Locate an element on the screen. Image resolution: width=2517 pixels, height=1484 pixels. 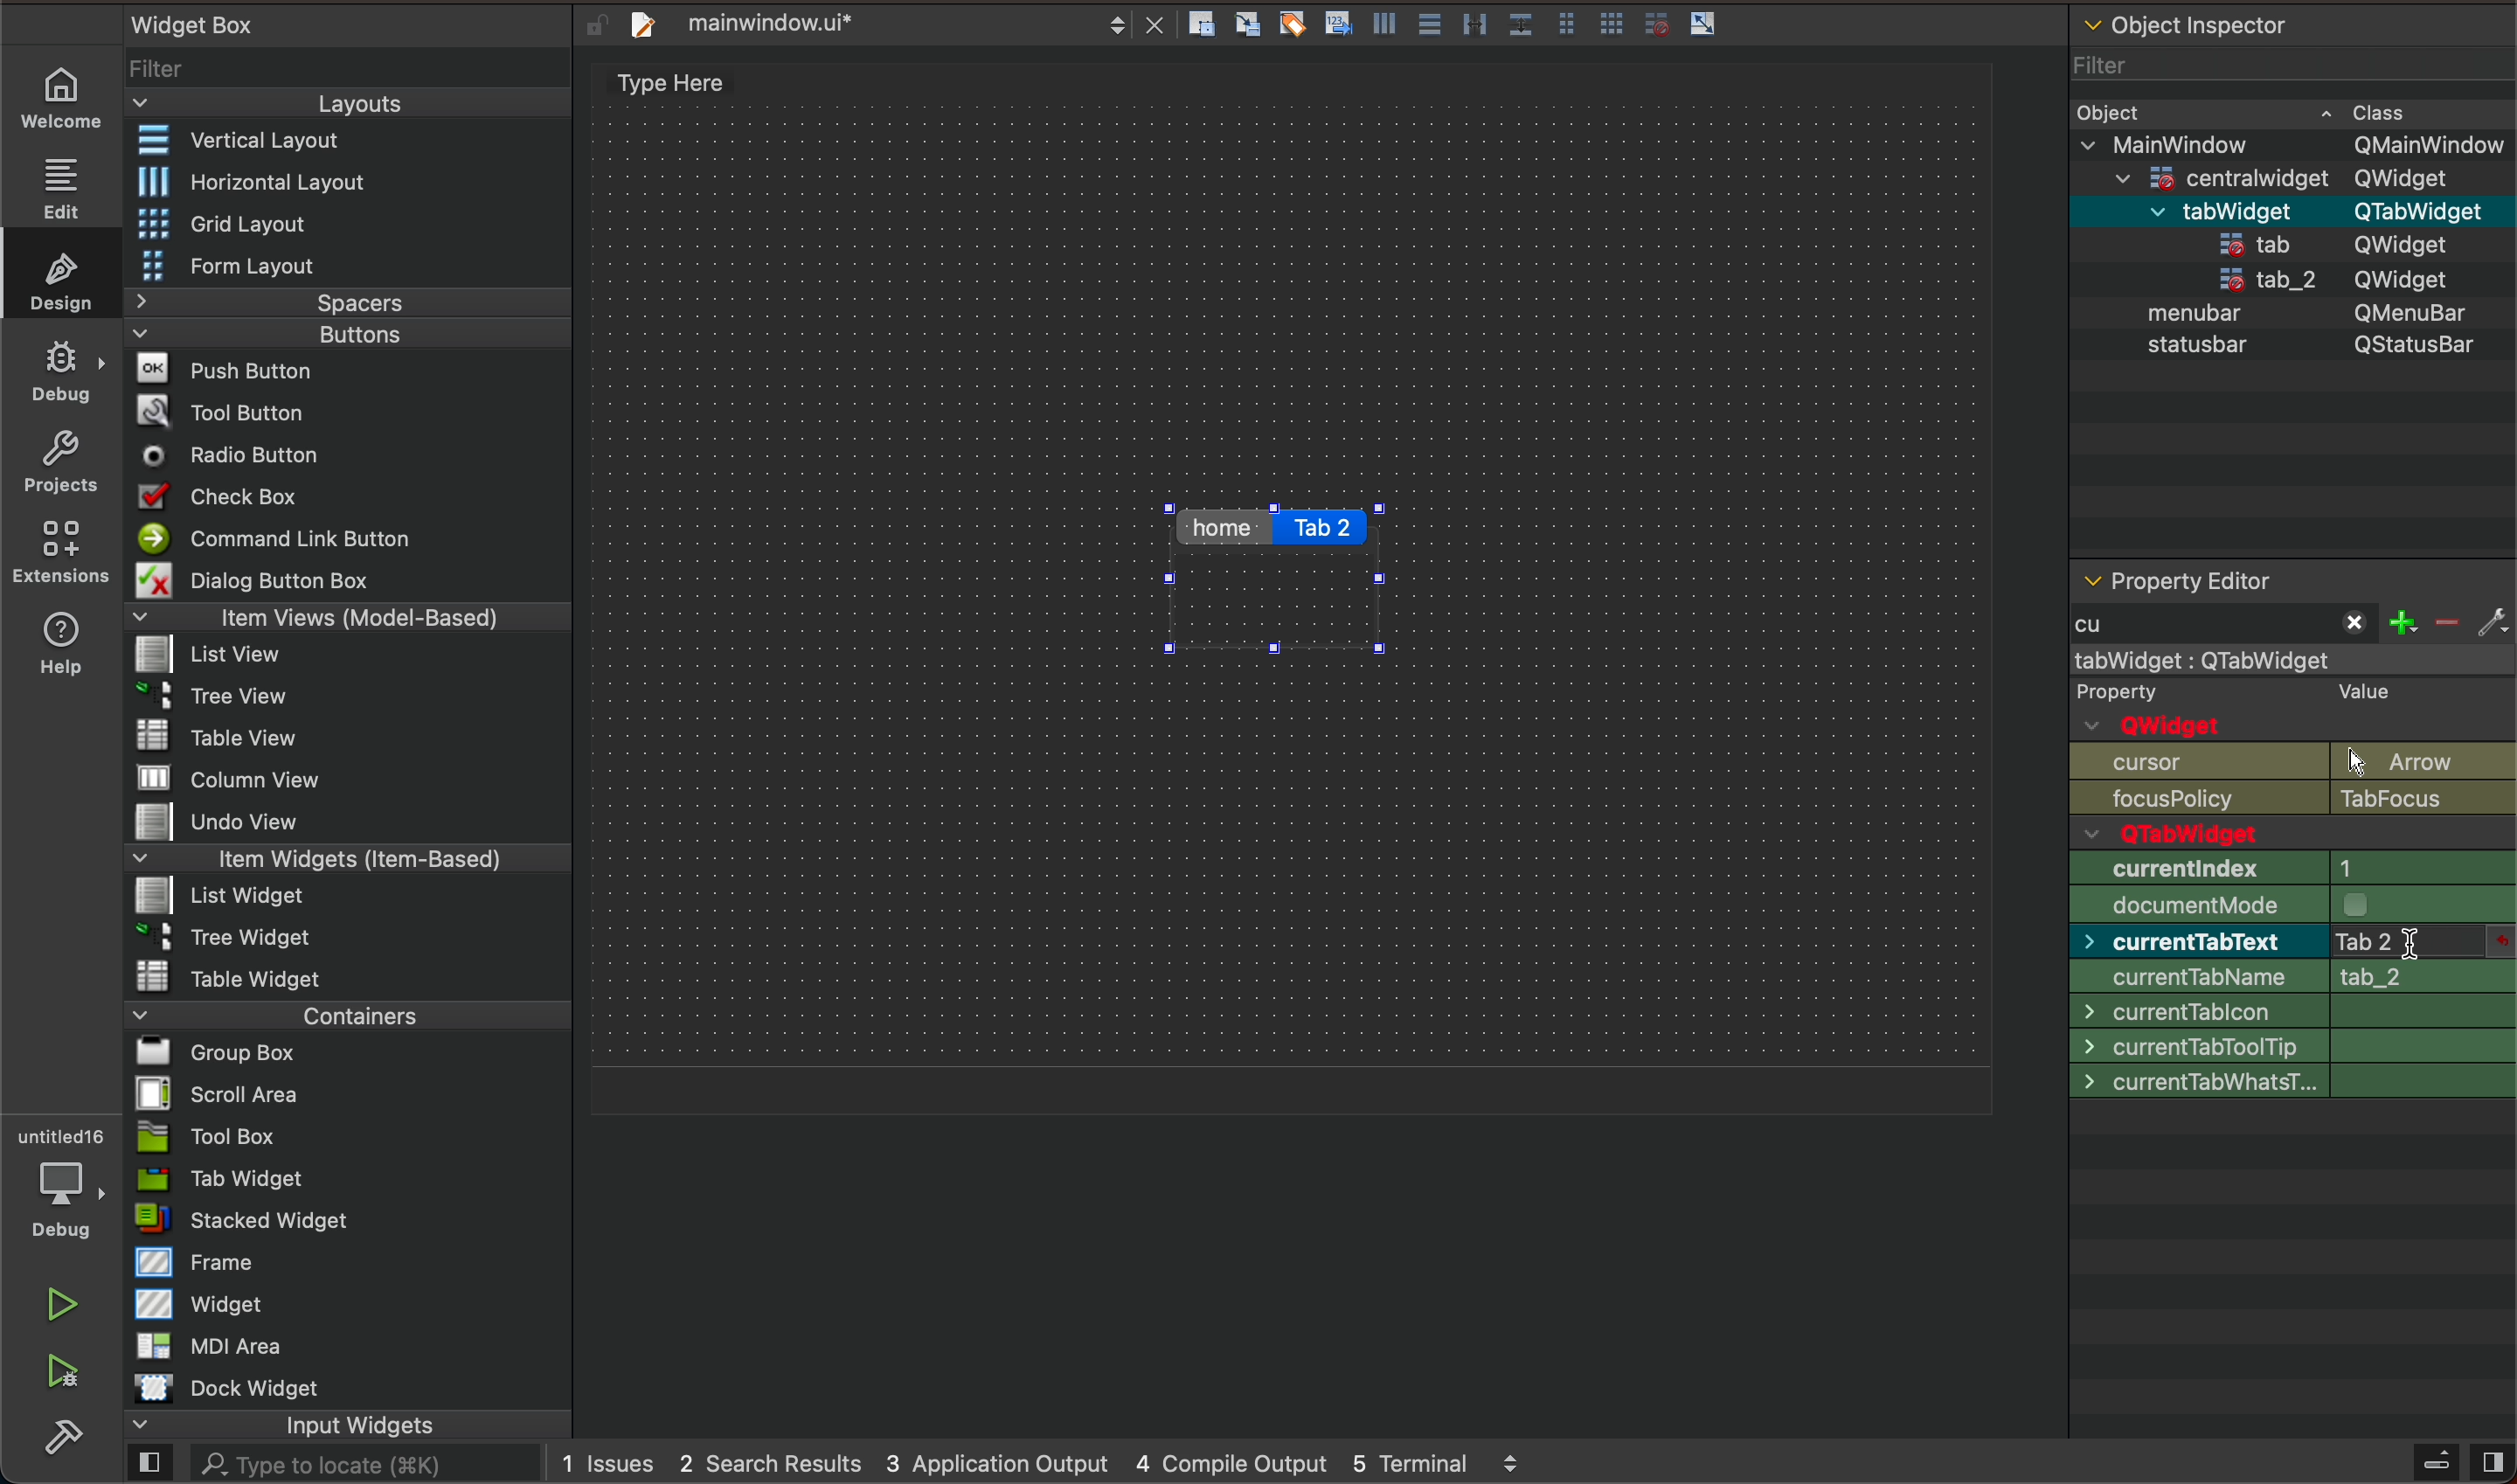
design is located at coordinates (60, 275).